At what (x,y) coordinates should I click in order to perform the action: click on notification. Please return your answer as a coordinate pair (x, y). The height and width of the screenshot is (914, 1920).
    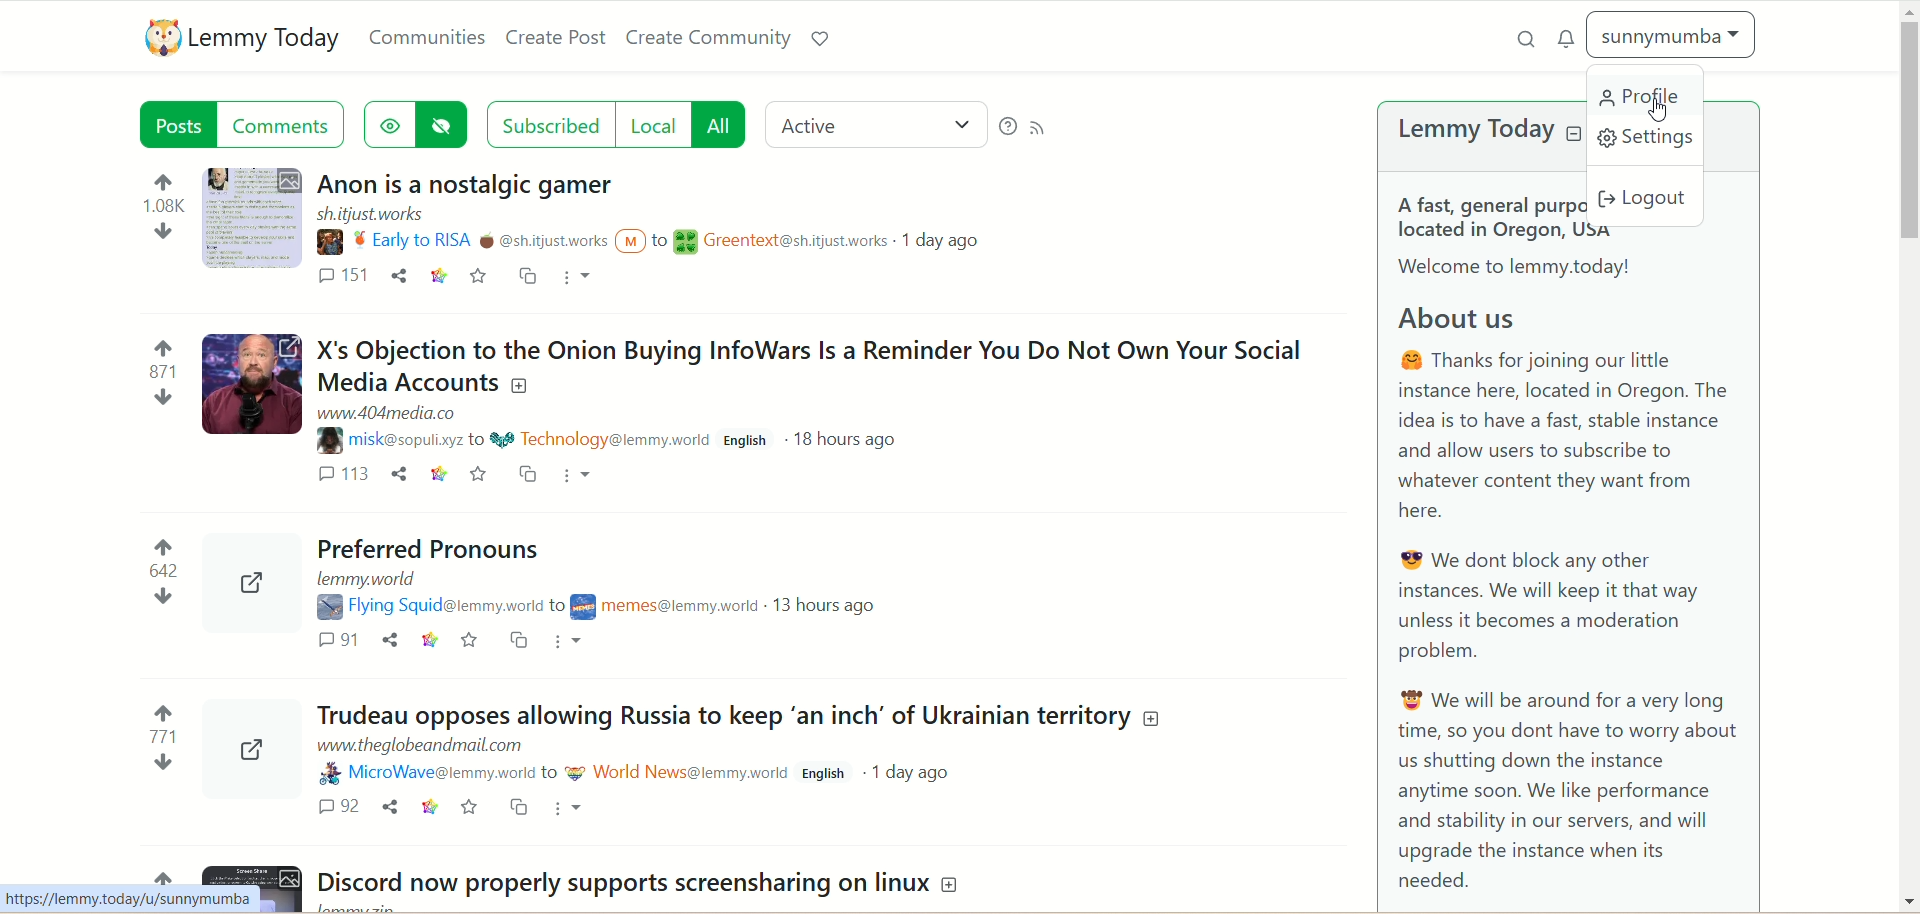
    Looking at the image, I should click on (1568, 38).